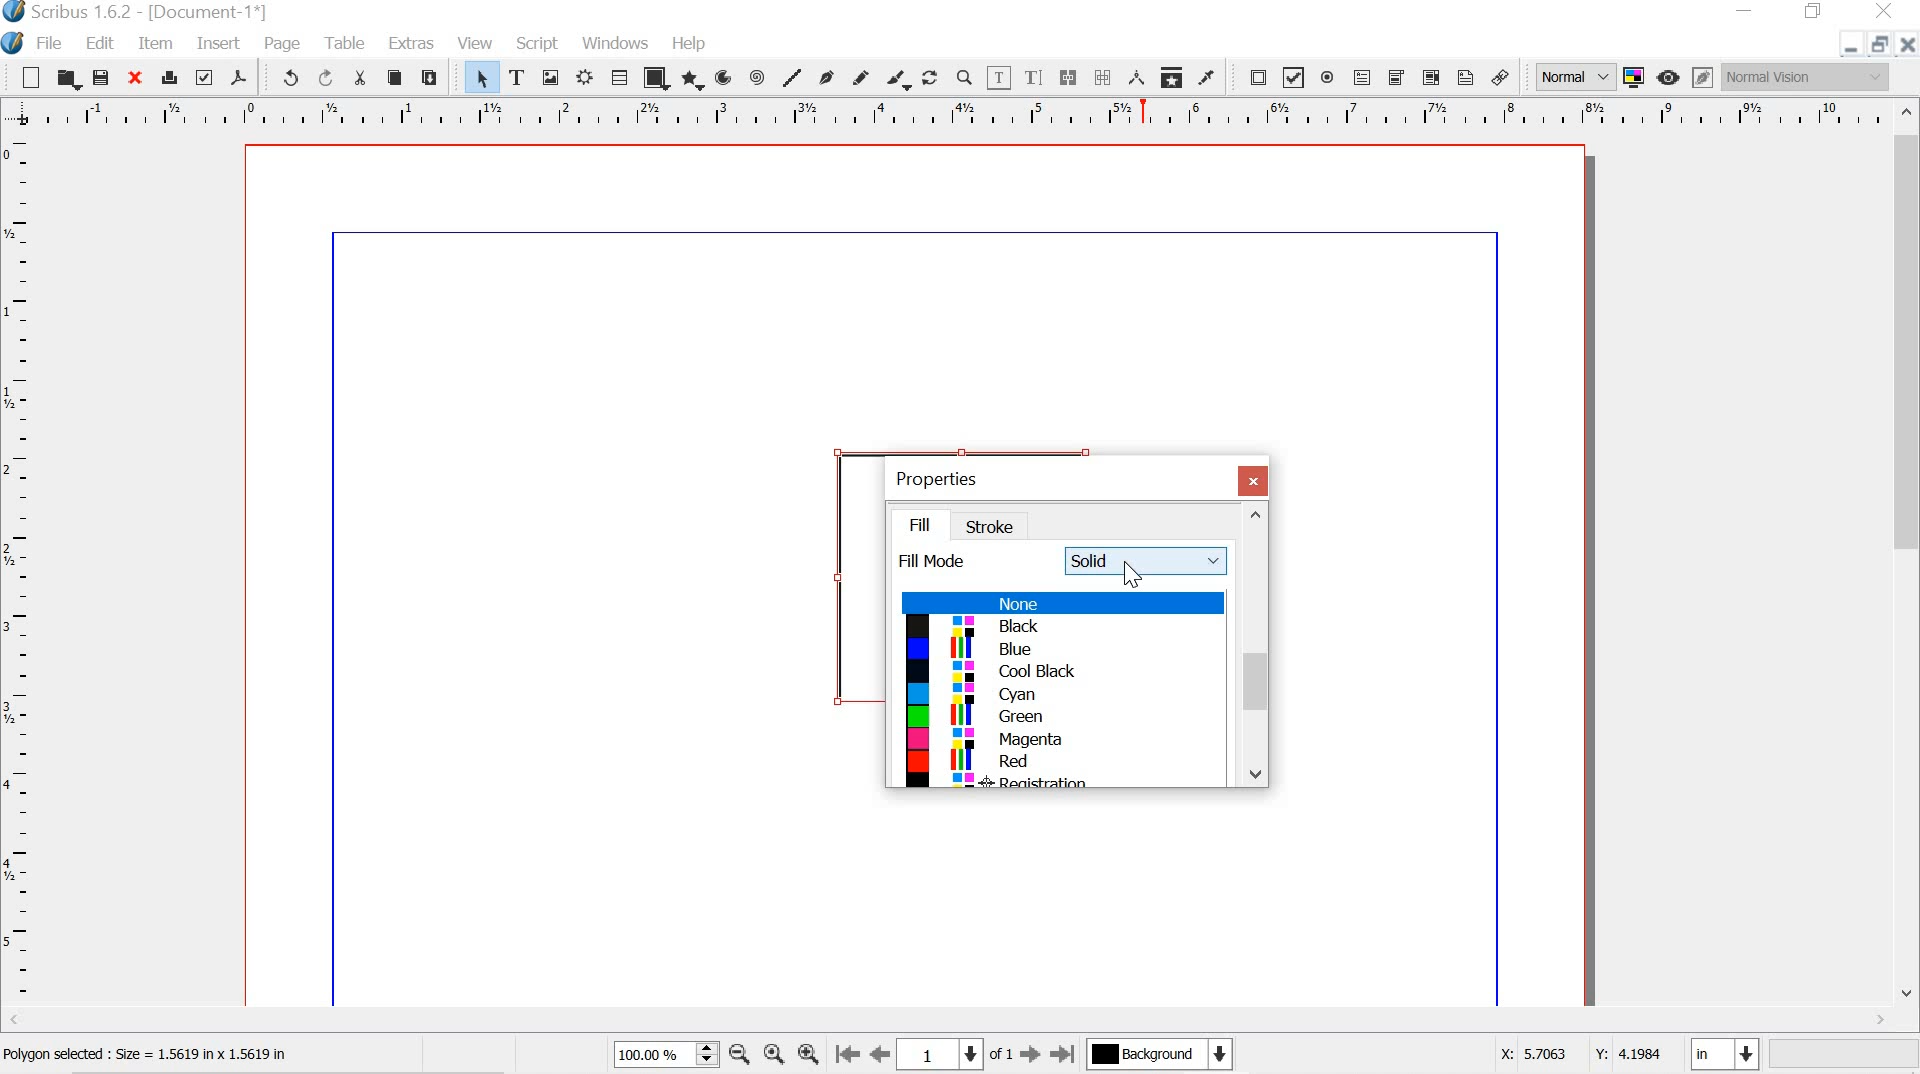  What do you see at coordinates (929, 522) in the screenshot?
I see `fill` at bounding box center [929, 522].